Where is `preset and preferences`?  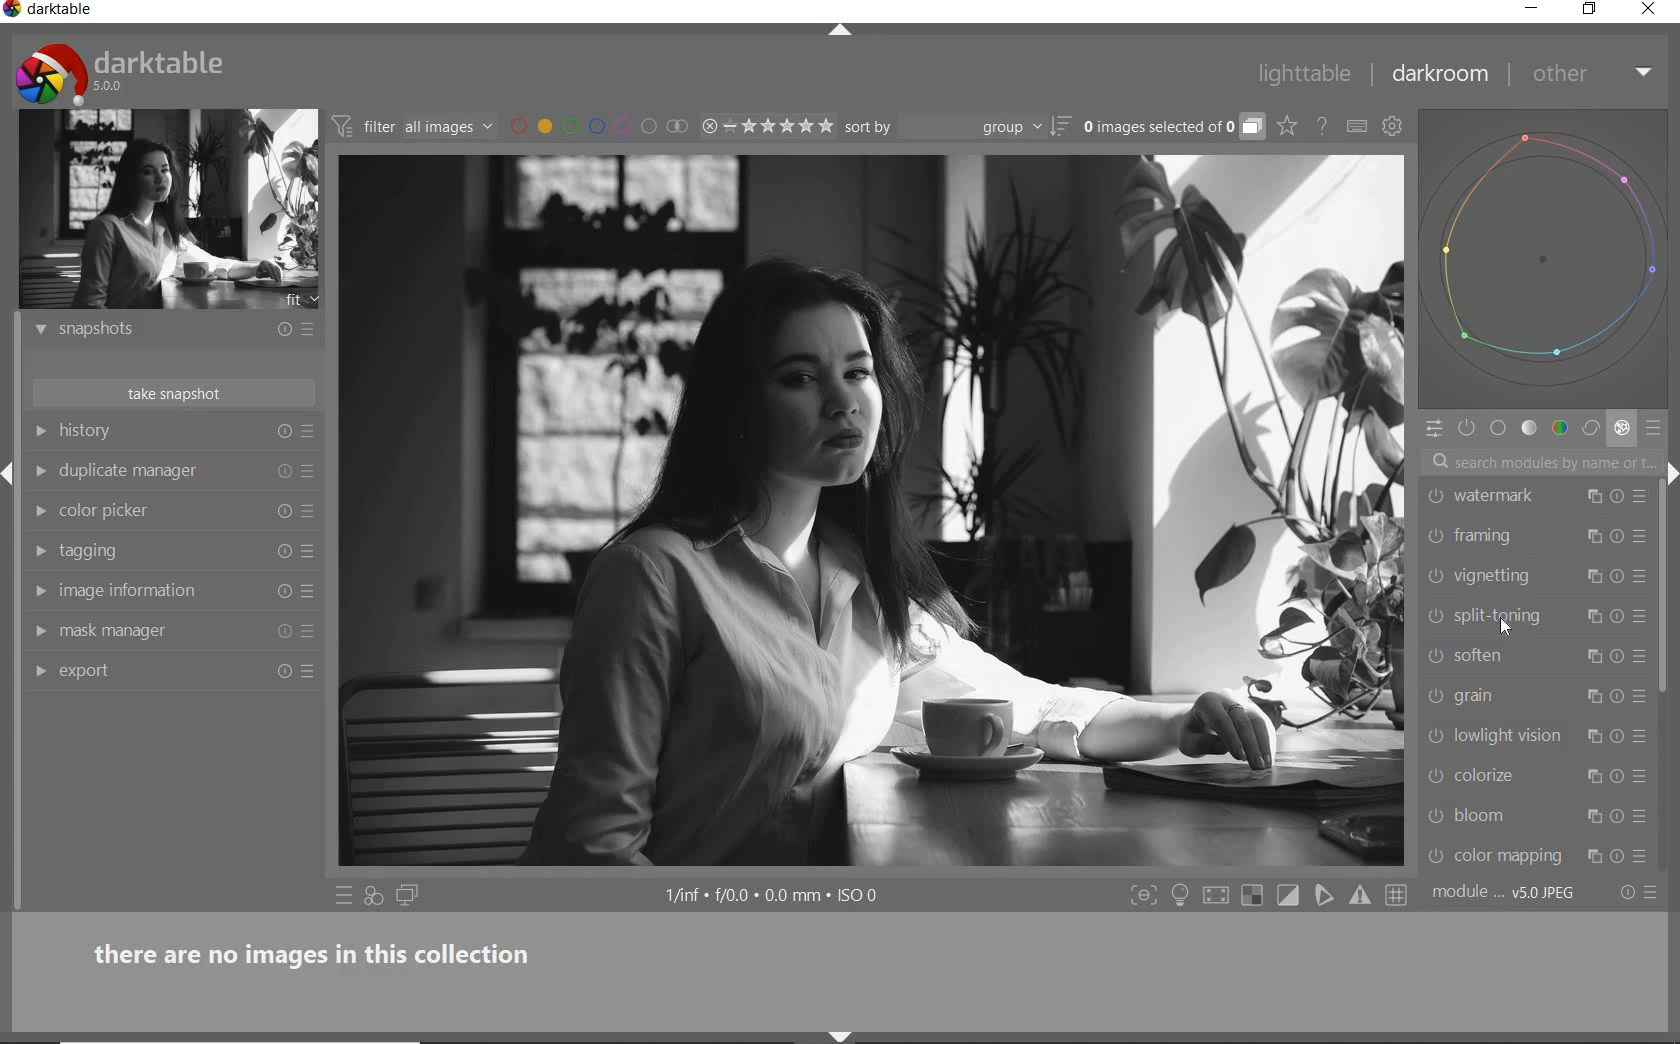 preset and preferences is located at coordinates (309, 471).